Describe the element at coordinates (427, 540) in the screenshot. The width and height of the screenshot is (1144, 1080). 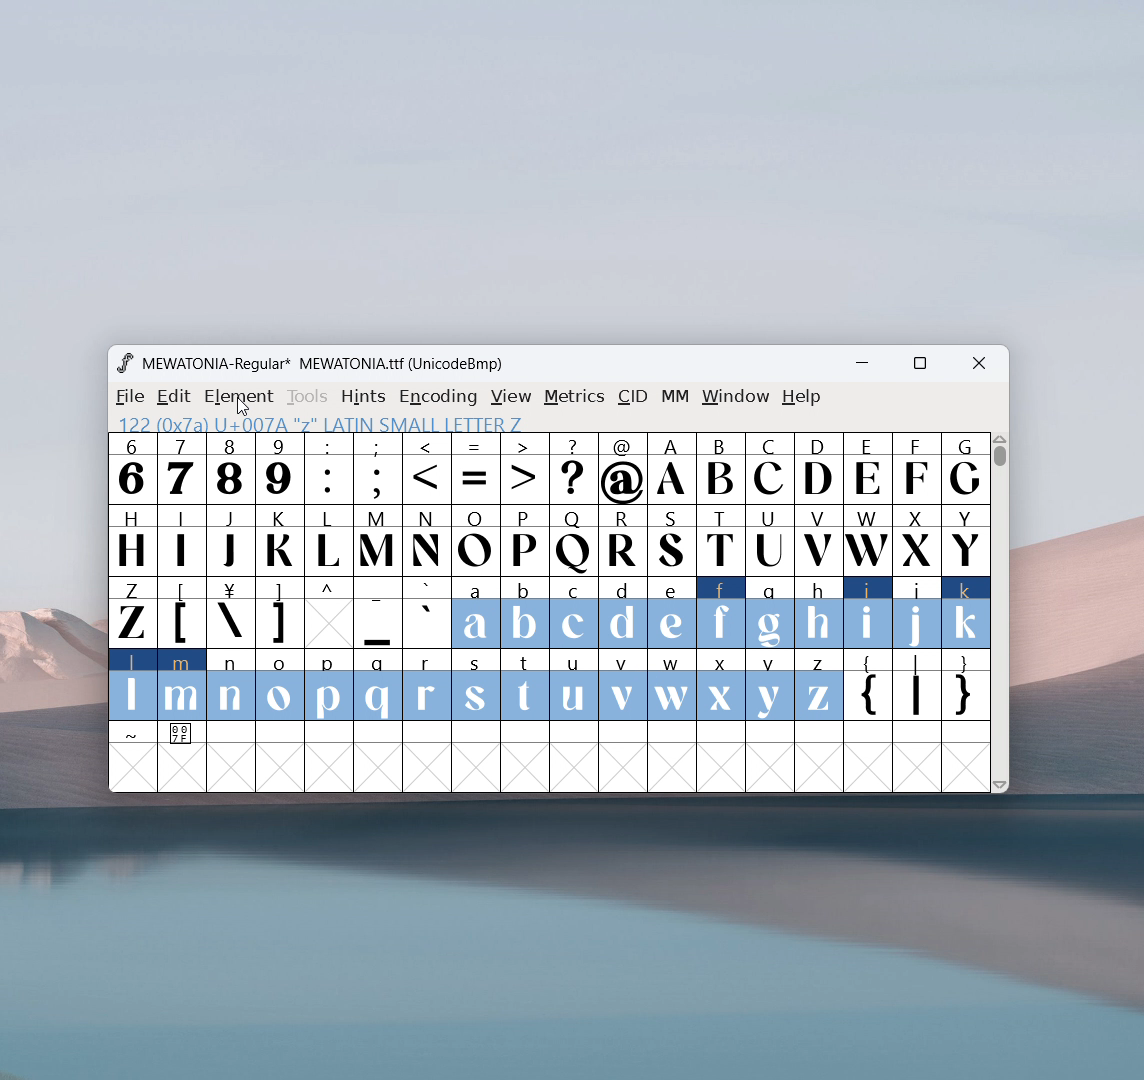
I see `N` at that location.